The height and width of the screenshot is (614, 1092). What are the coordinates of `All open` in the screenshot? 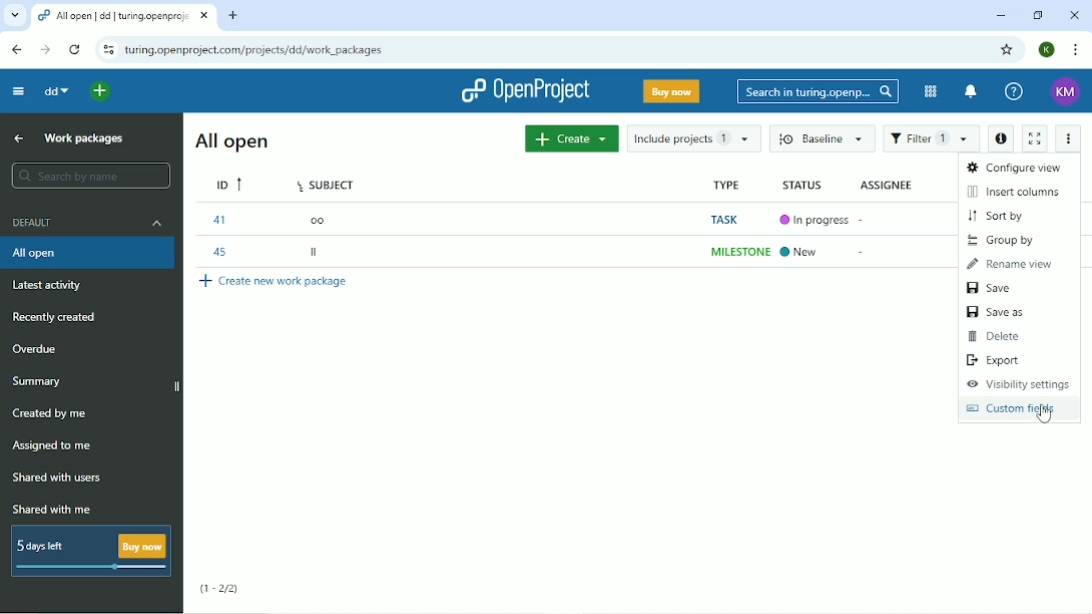 It's located at (89, 253).